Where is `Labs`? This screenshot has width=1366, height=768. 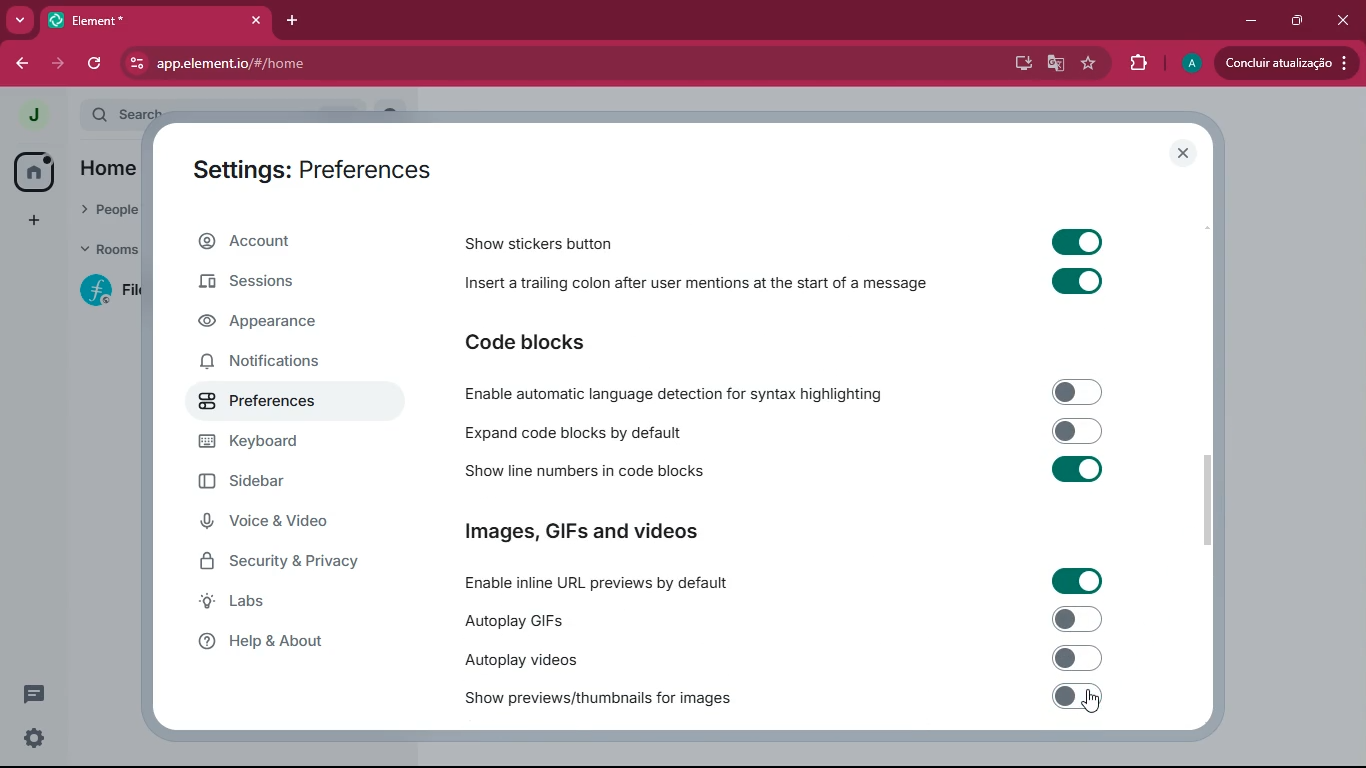 Labs is located at coordinates (282, 601).